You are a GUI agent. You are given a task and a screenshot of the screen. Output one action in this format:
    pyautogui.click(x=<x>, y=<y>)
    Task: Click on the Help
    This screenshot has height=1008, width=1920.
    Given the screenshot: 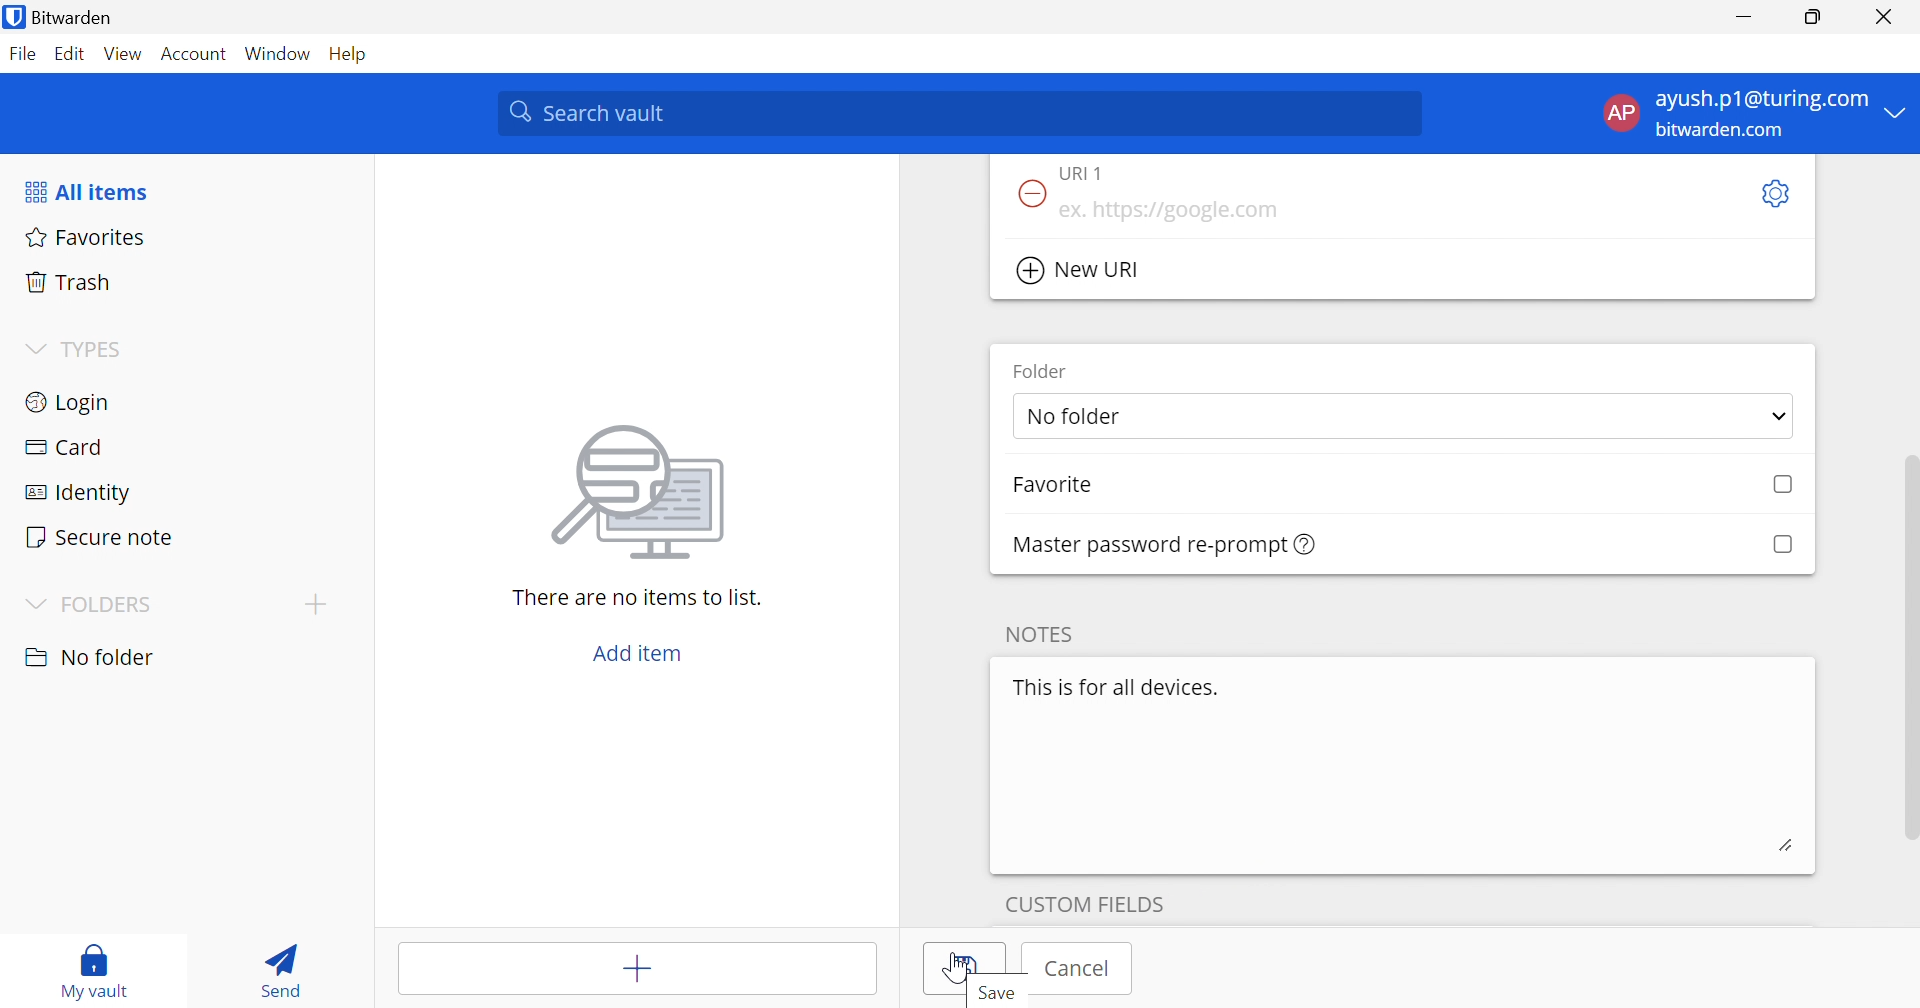 What is the action you would take?
    pyautogui.click(x=353, y=53)
    